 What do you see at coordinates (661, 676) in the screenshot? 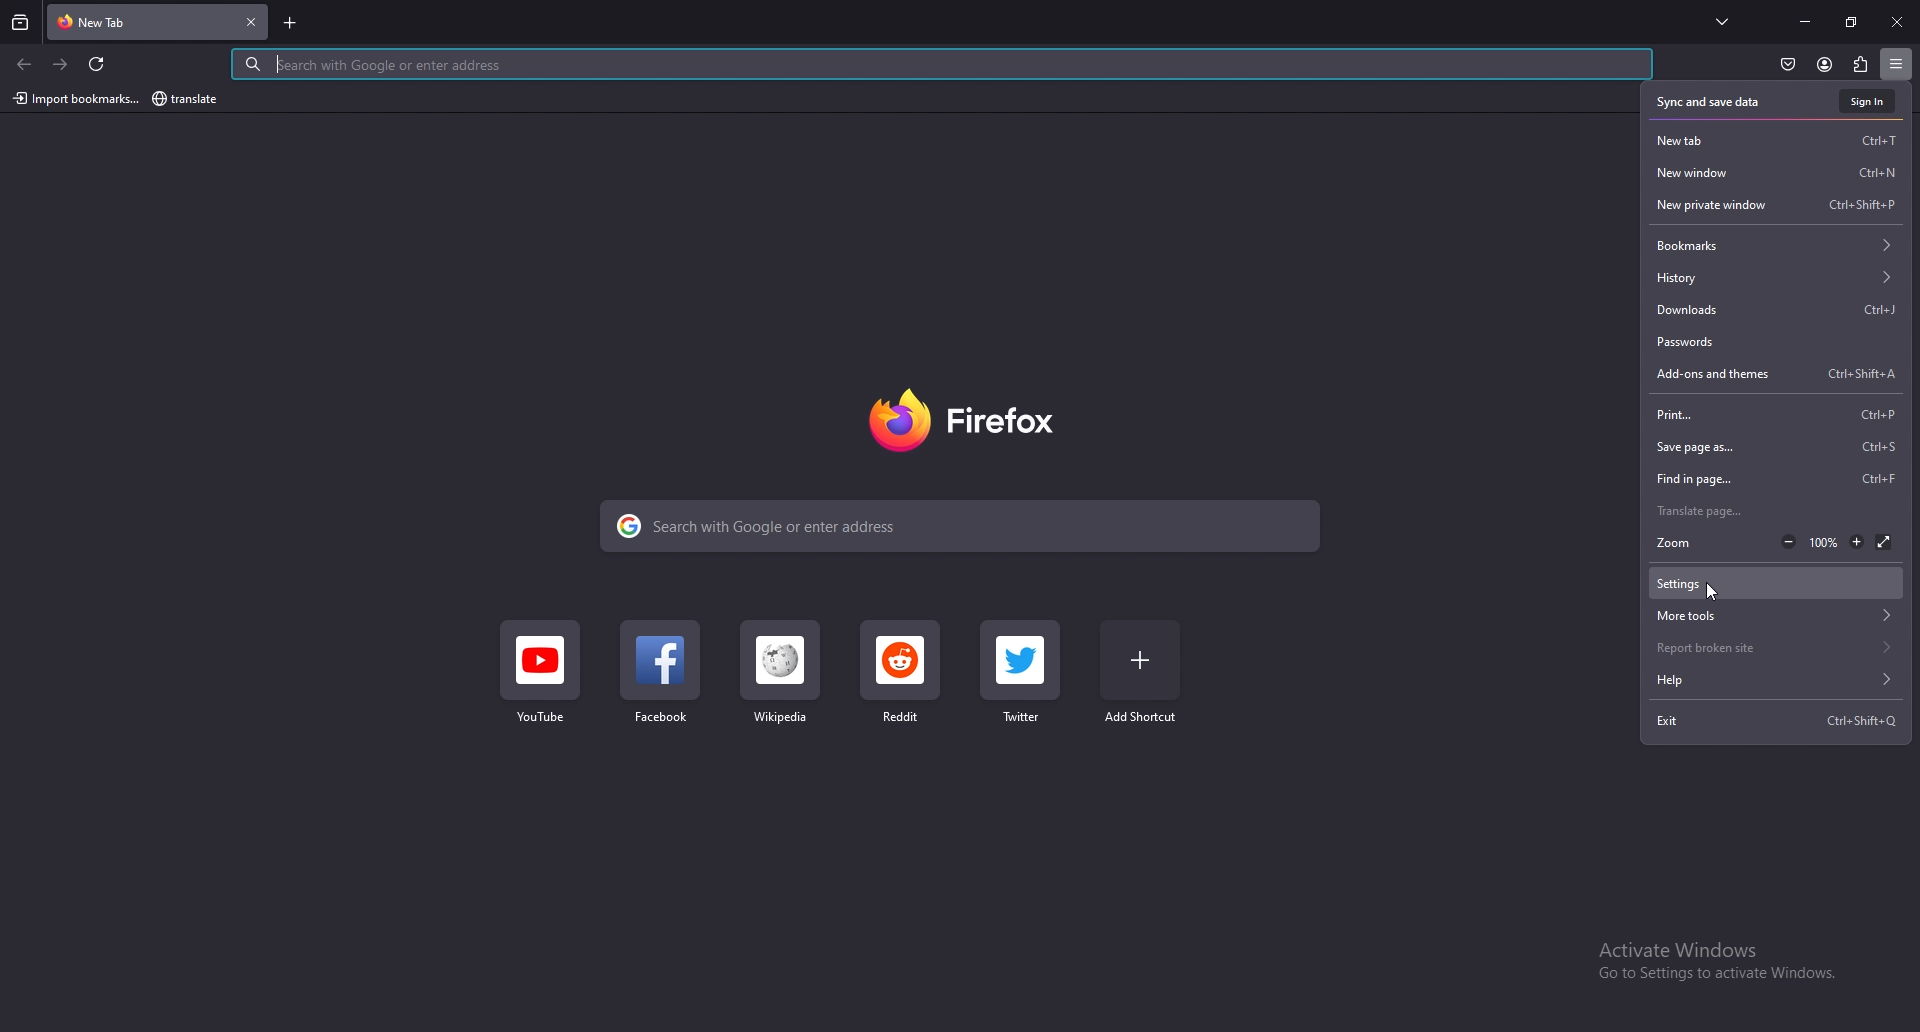
I see `facebook` at bounding box center [661, 676].